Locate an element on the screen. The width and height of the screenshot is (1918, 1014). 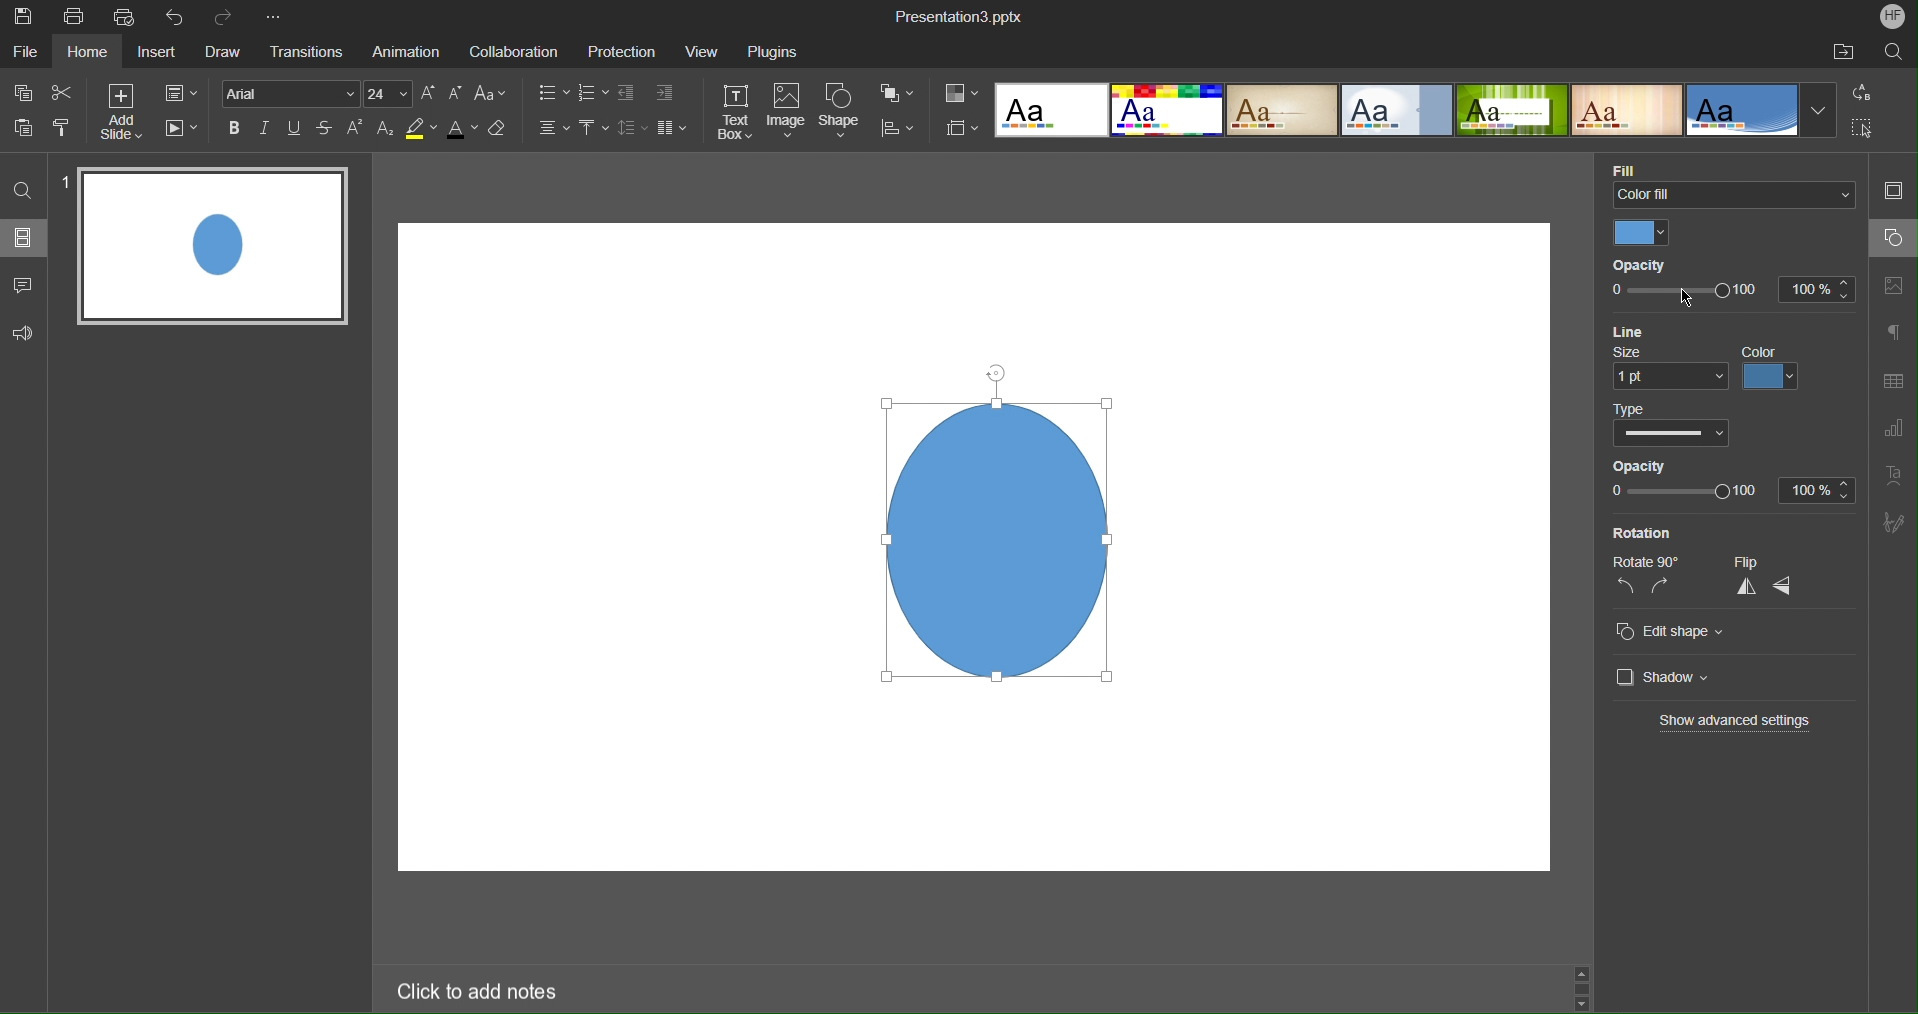
Select All is located at coordinates (1862, 128).